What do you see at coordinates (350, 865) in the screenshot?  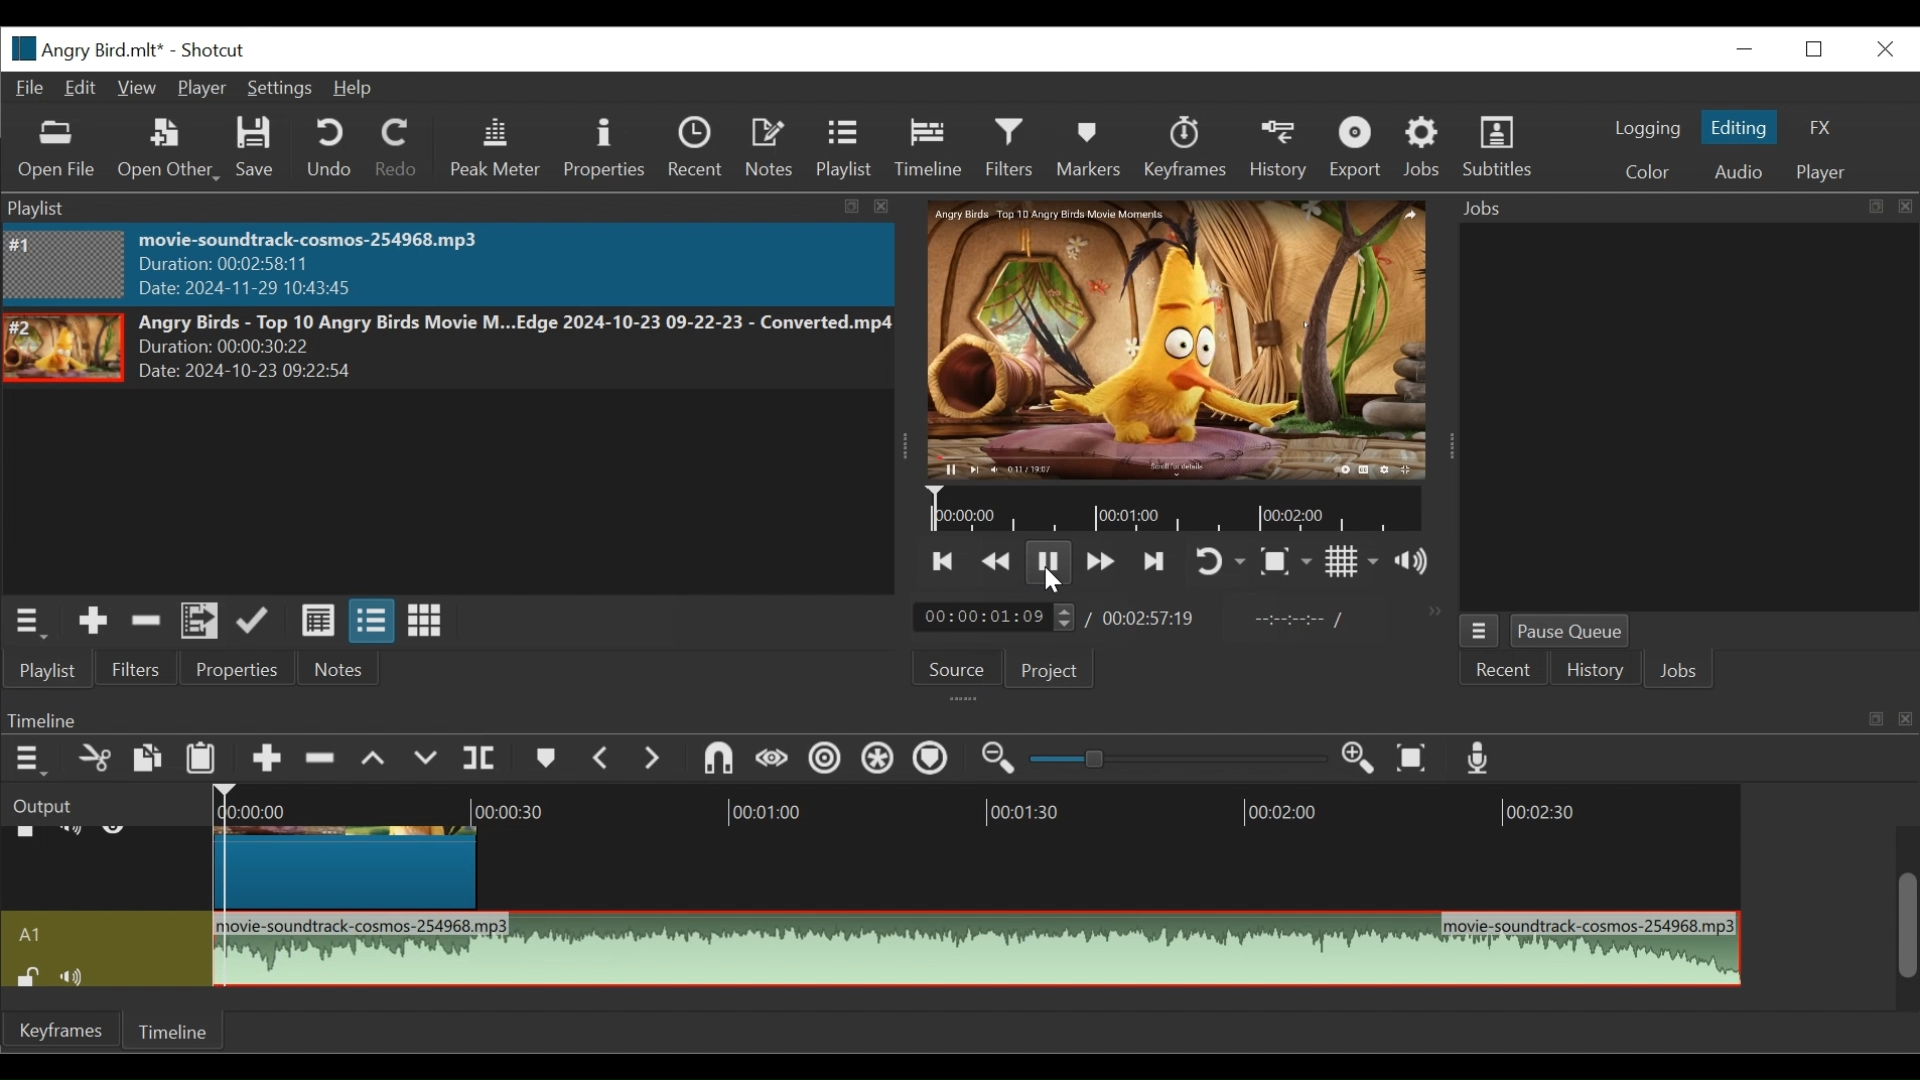 I see `Angry Birds - Top(Clip)` at bounding box center [350, 865].